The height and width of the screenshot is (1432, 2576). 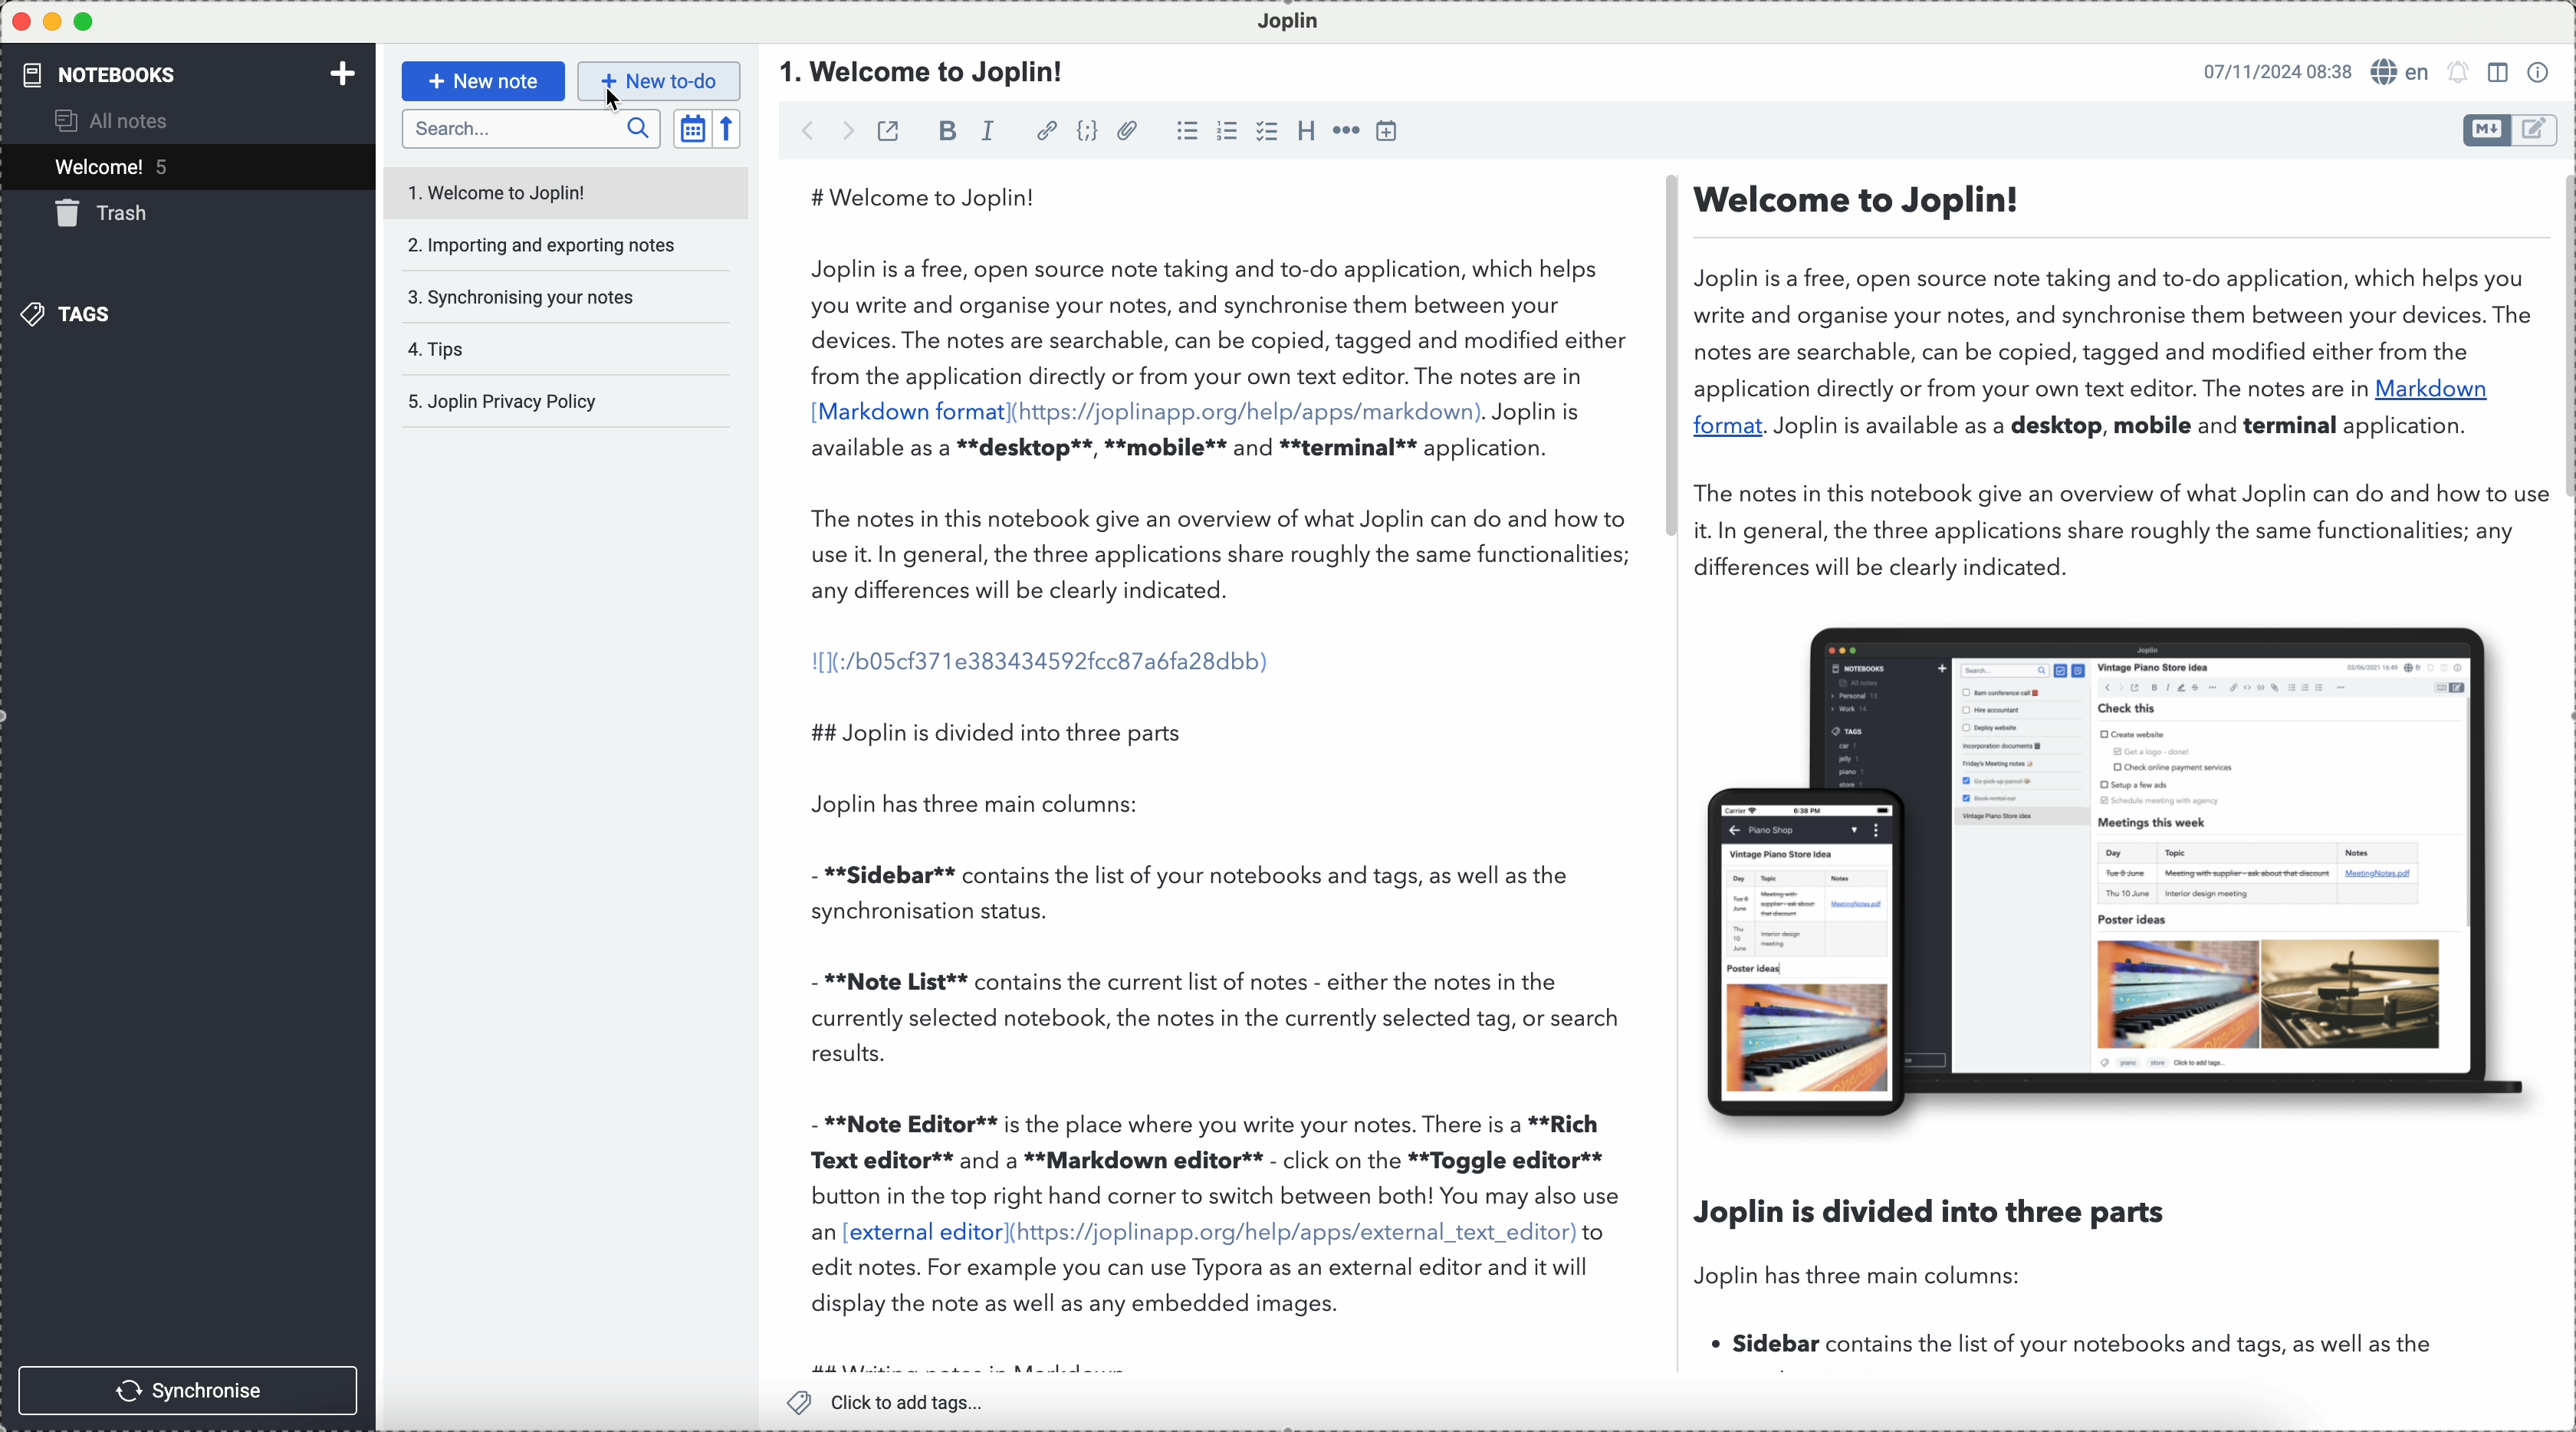 I want to click on add tags, so click(x=889, y=1403).